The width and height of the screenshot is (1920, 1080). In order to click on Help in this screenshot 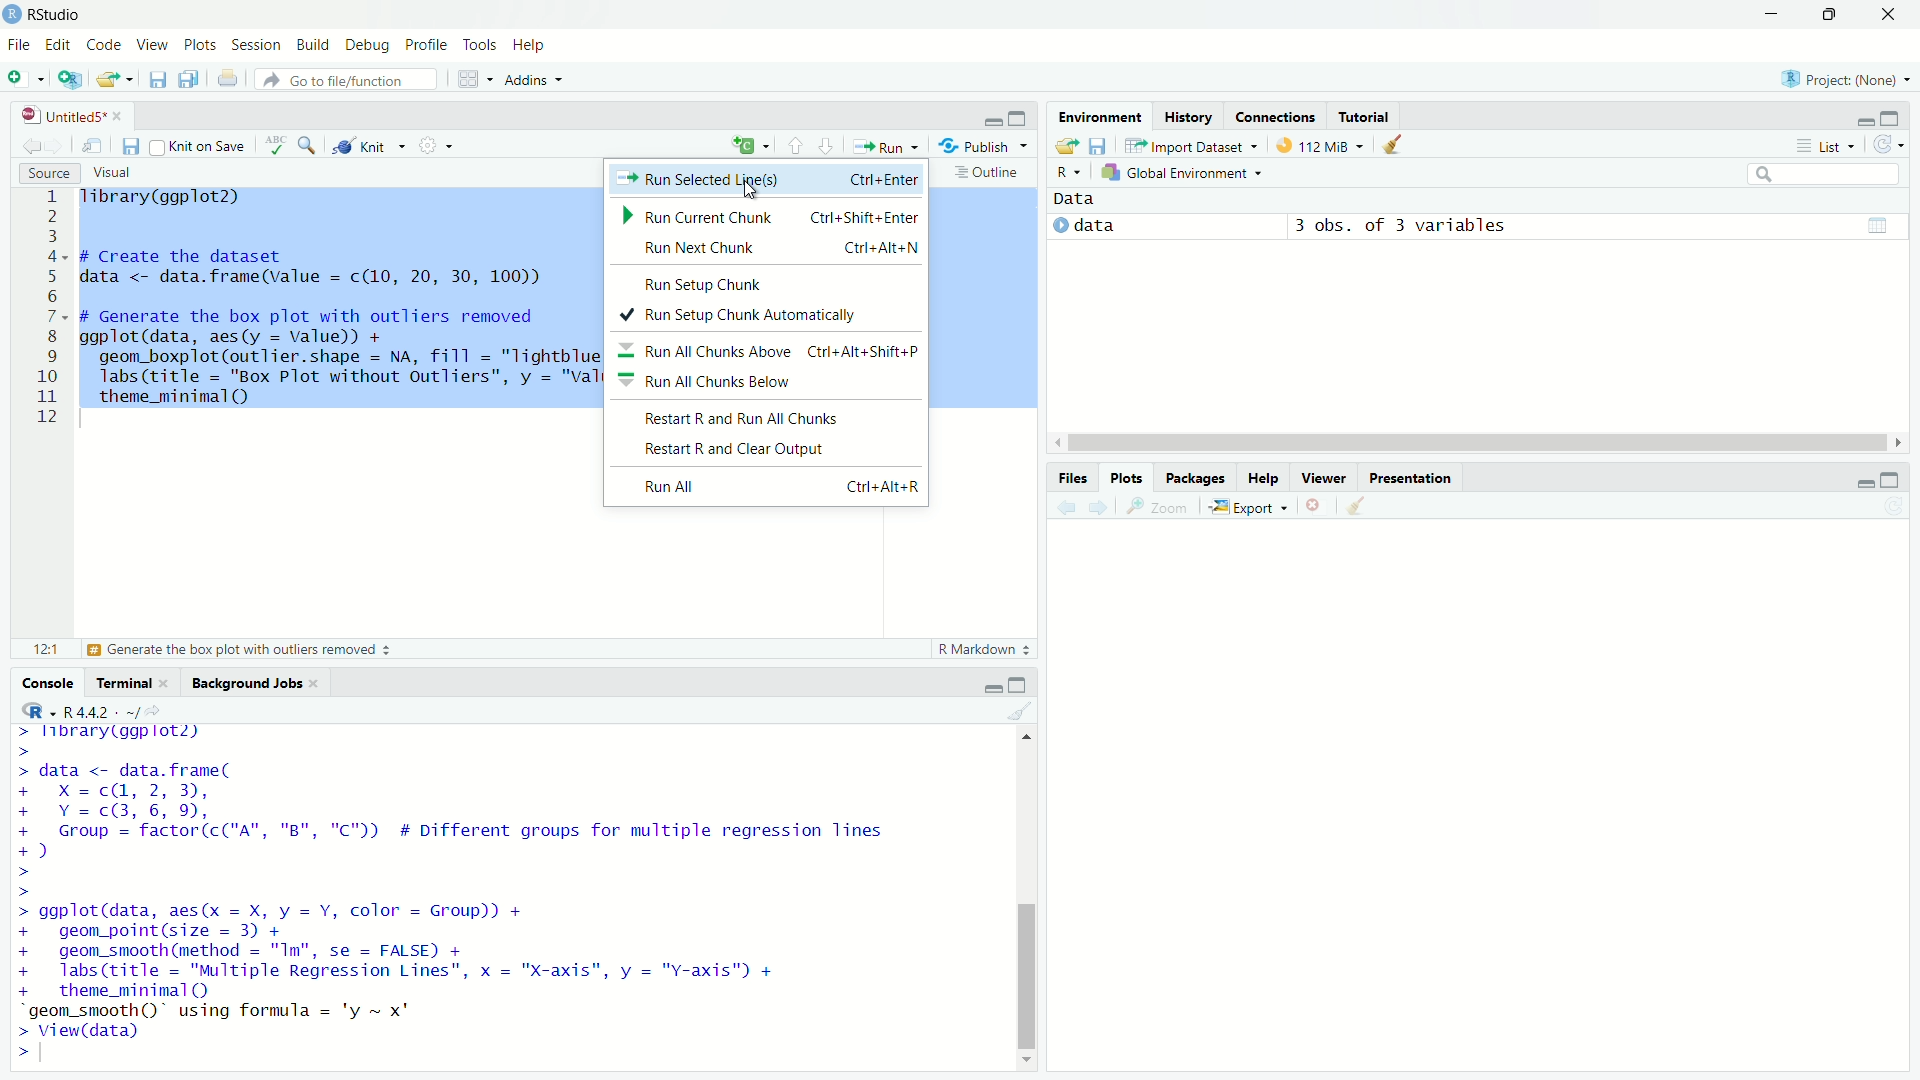, I will do `click(1260, 477)`.